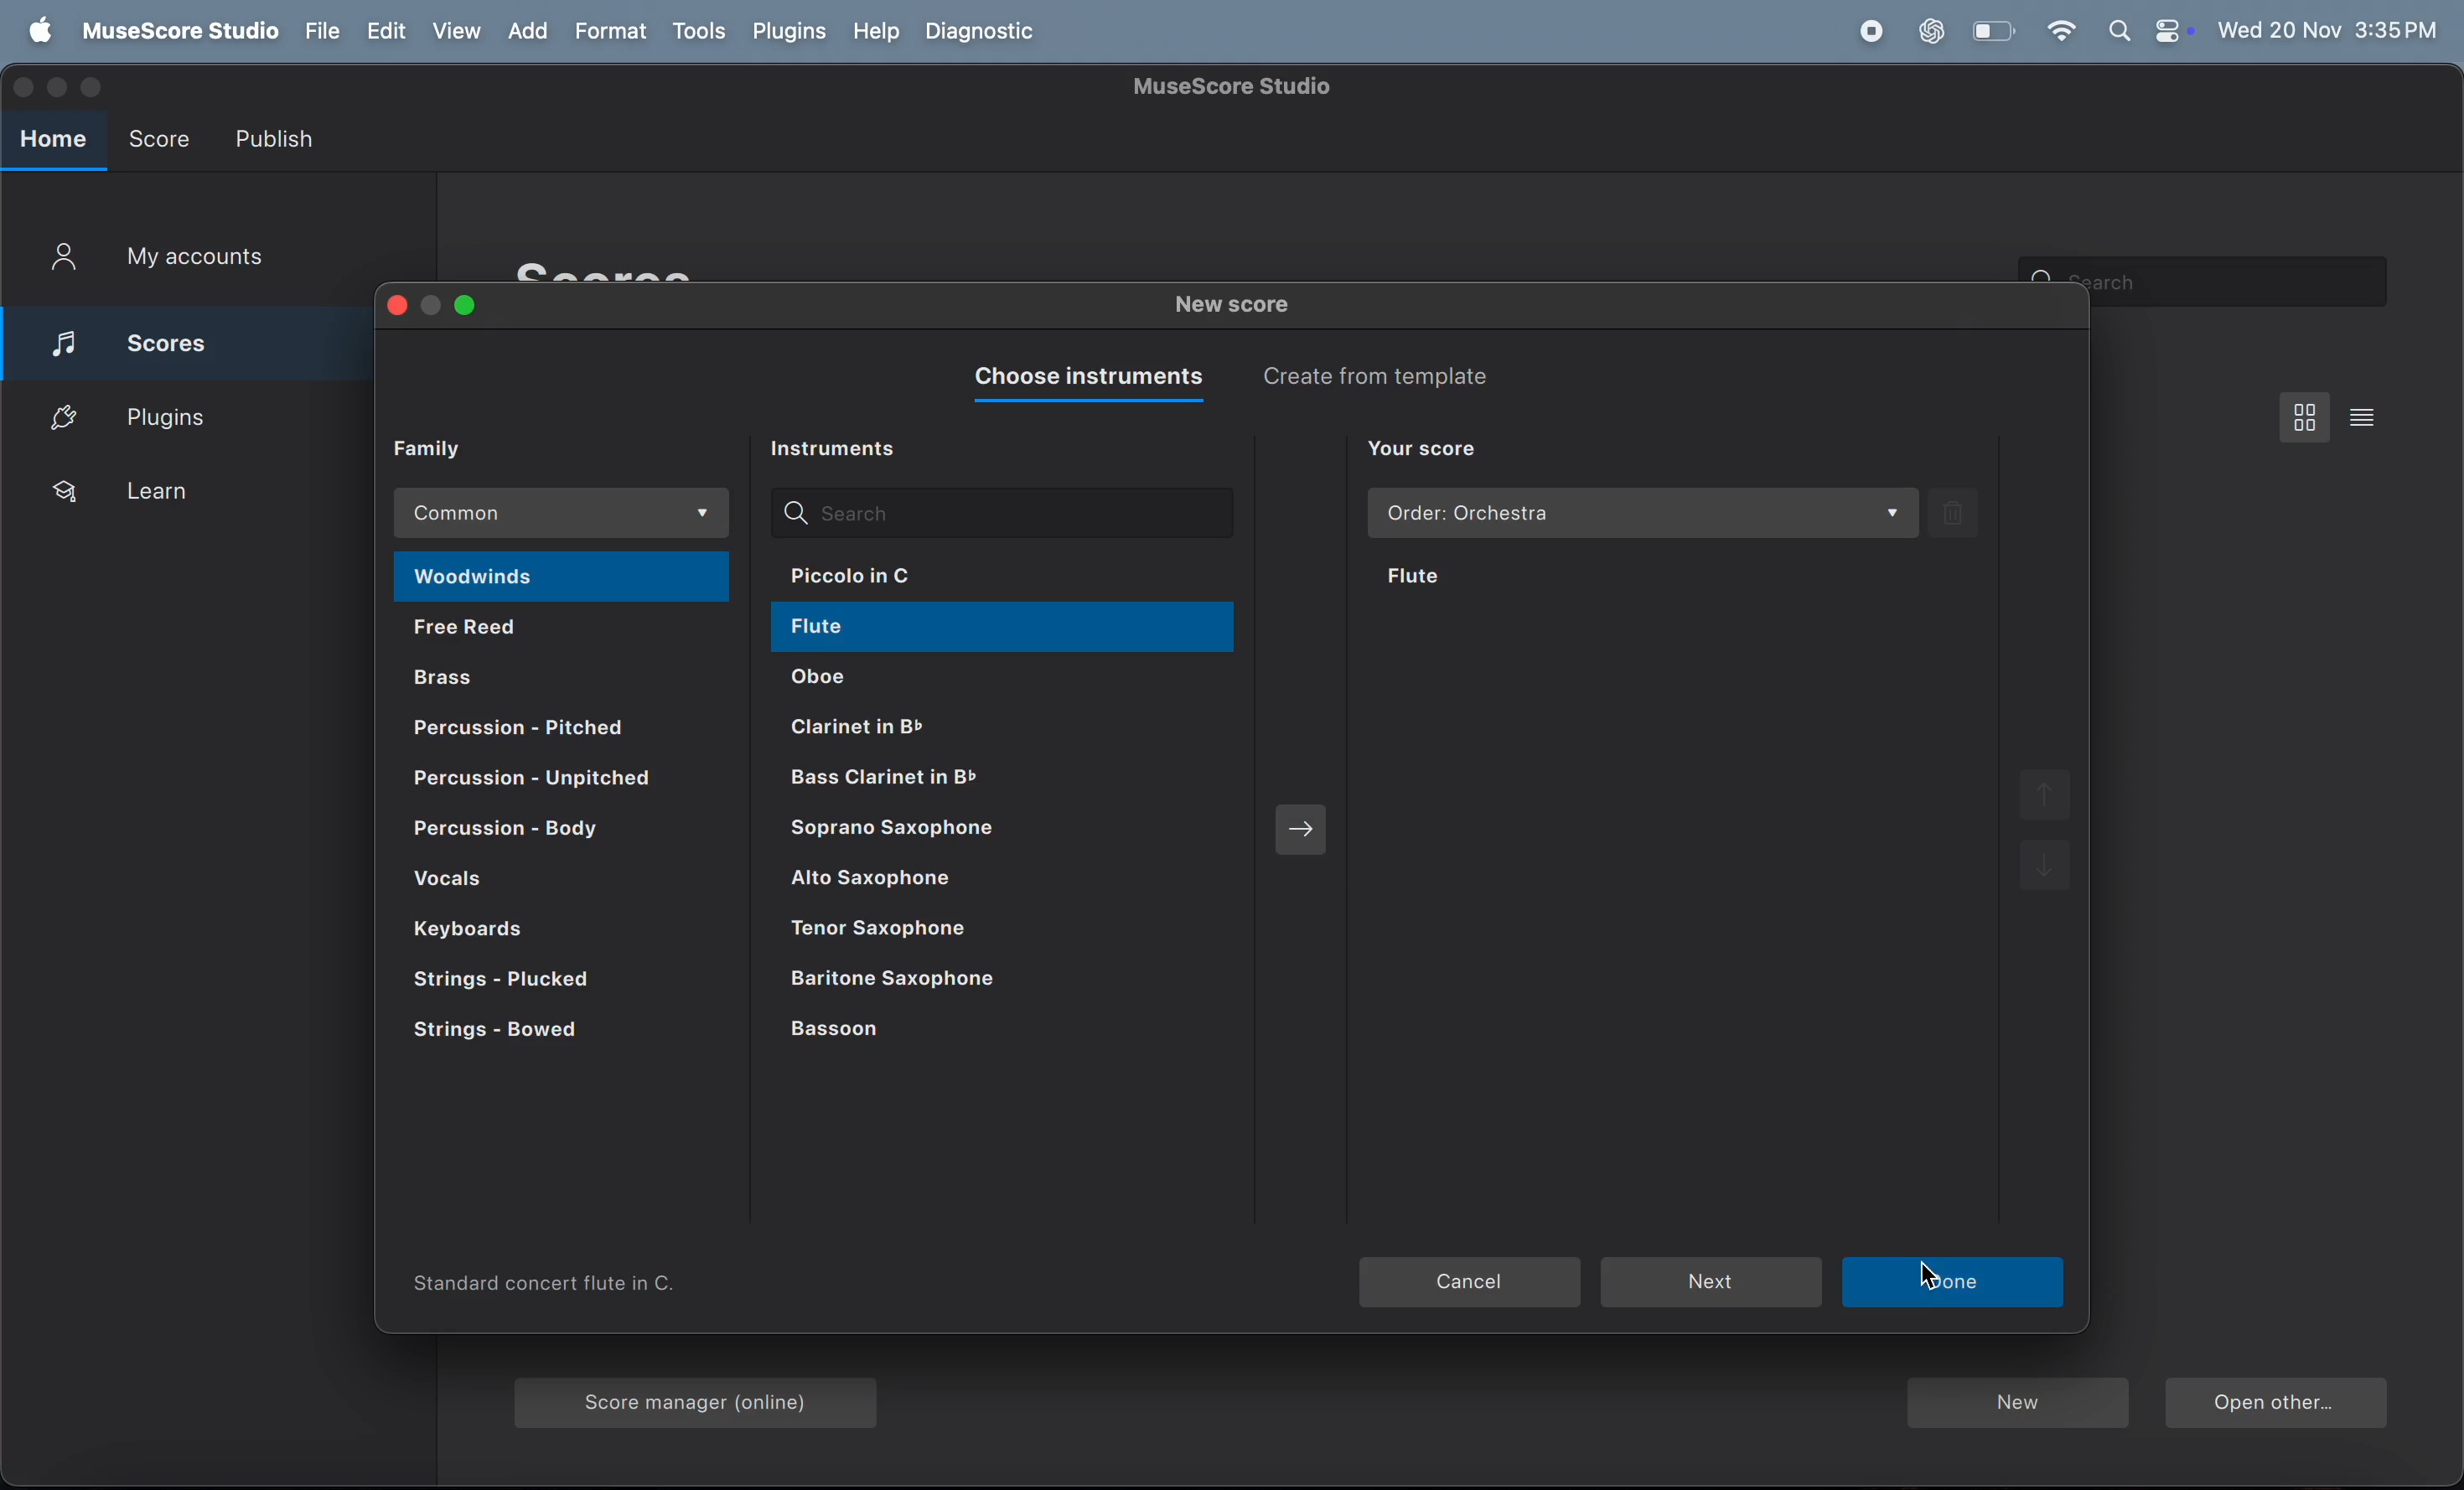 The height and width of the screenshot is (1490, 2464). I want to click on score, so click(168, 338).